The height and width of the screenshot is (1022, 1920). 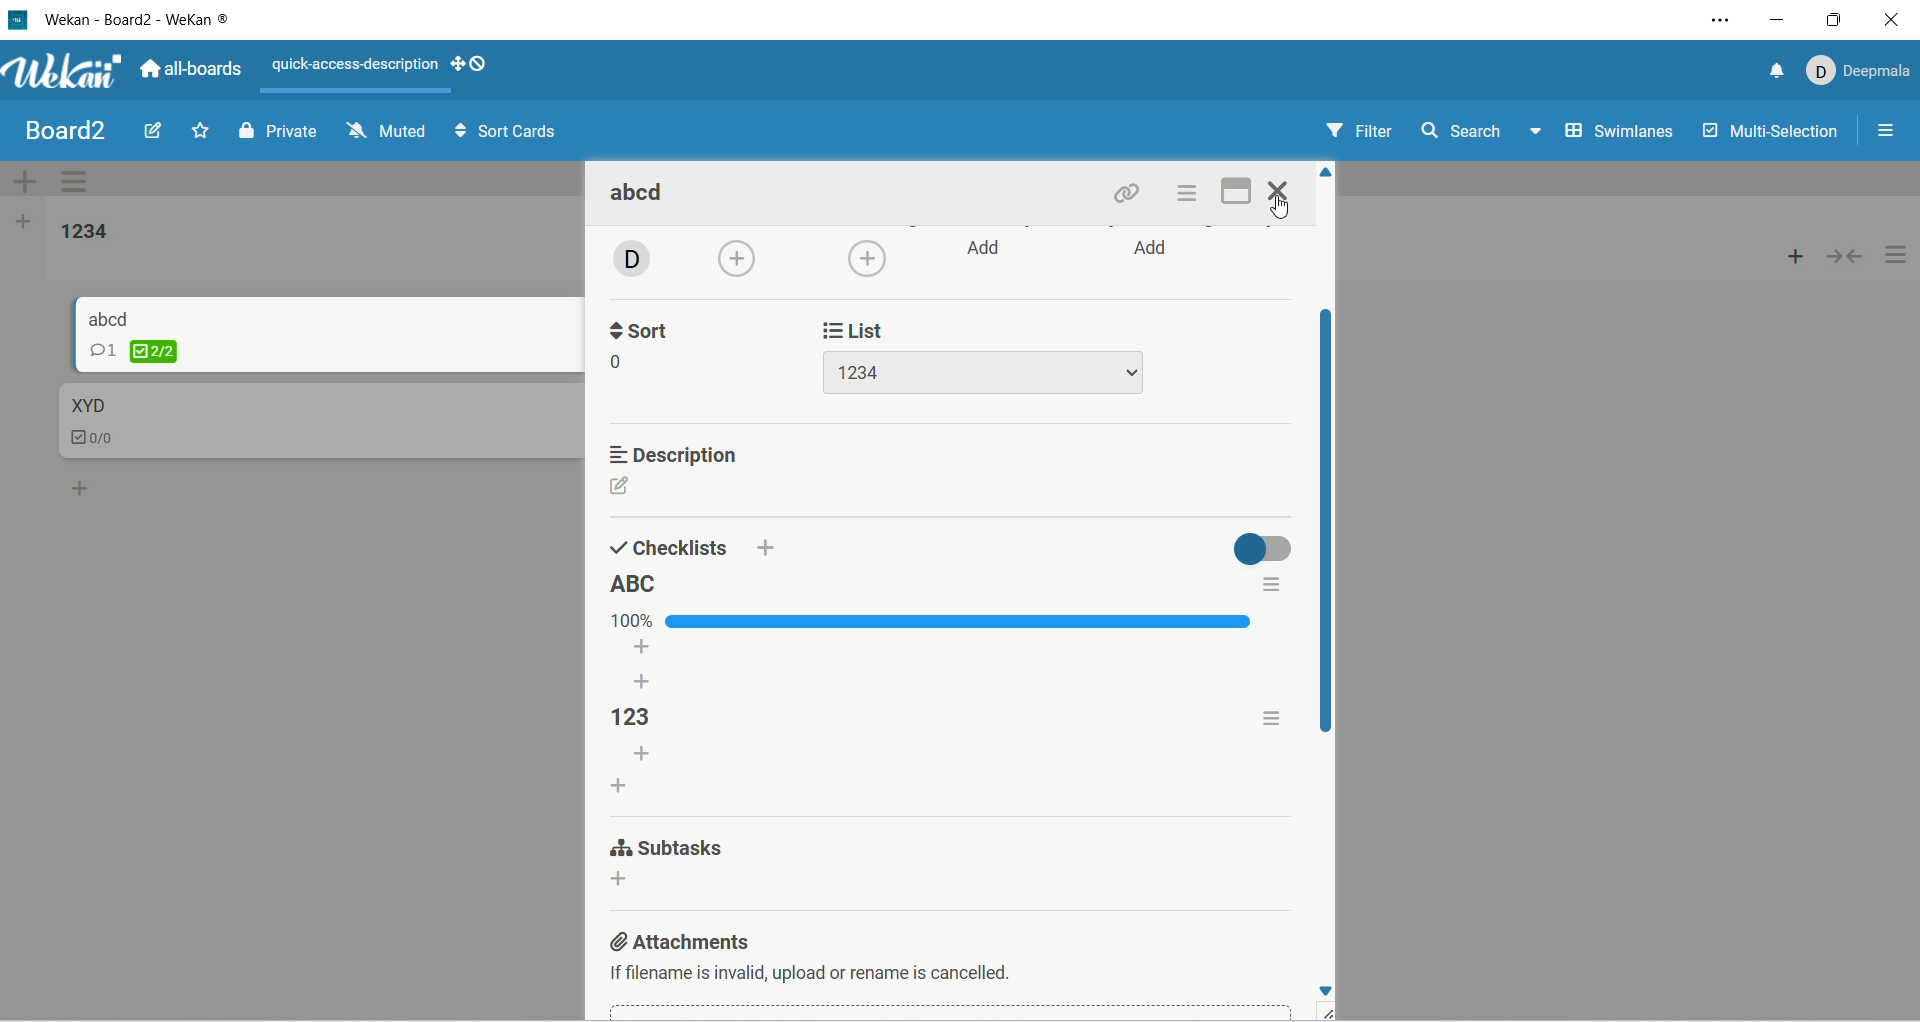 What do you see at coordinates (87, 404) in the screenshot?
I see `card title` at bounding box center [87, 404].